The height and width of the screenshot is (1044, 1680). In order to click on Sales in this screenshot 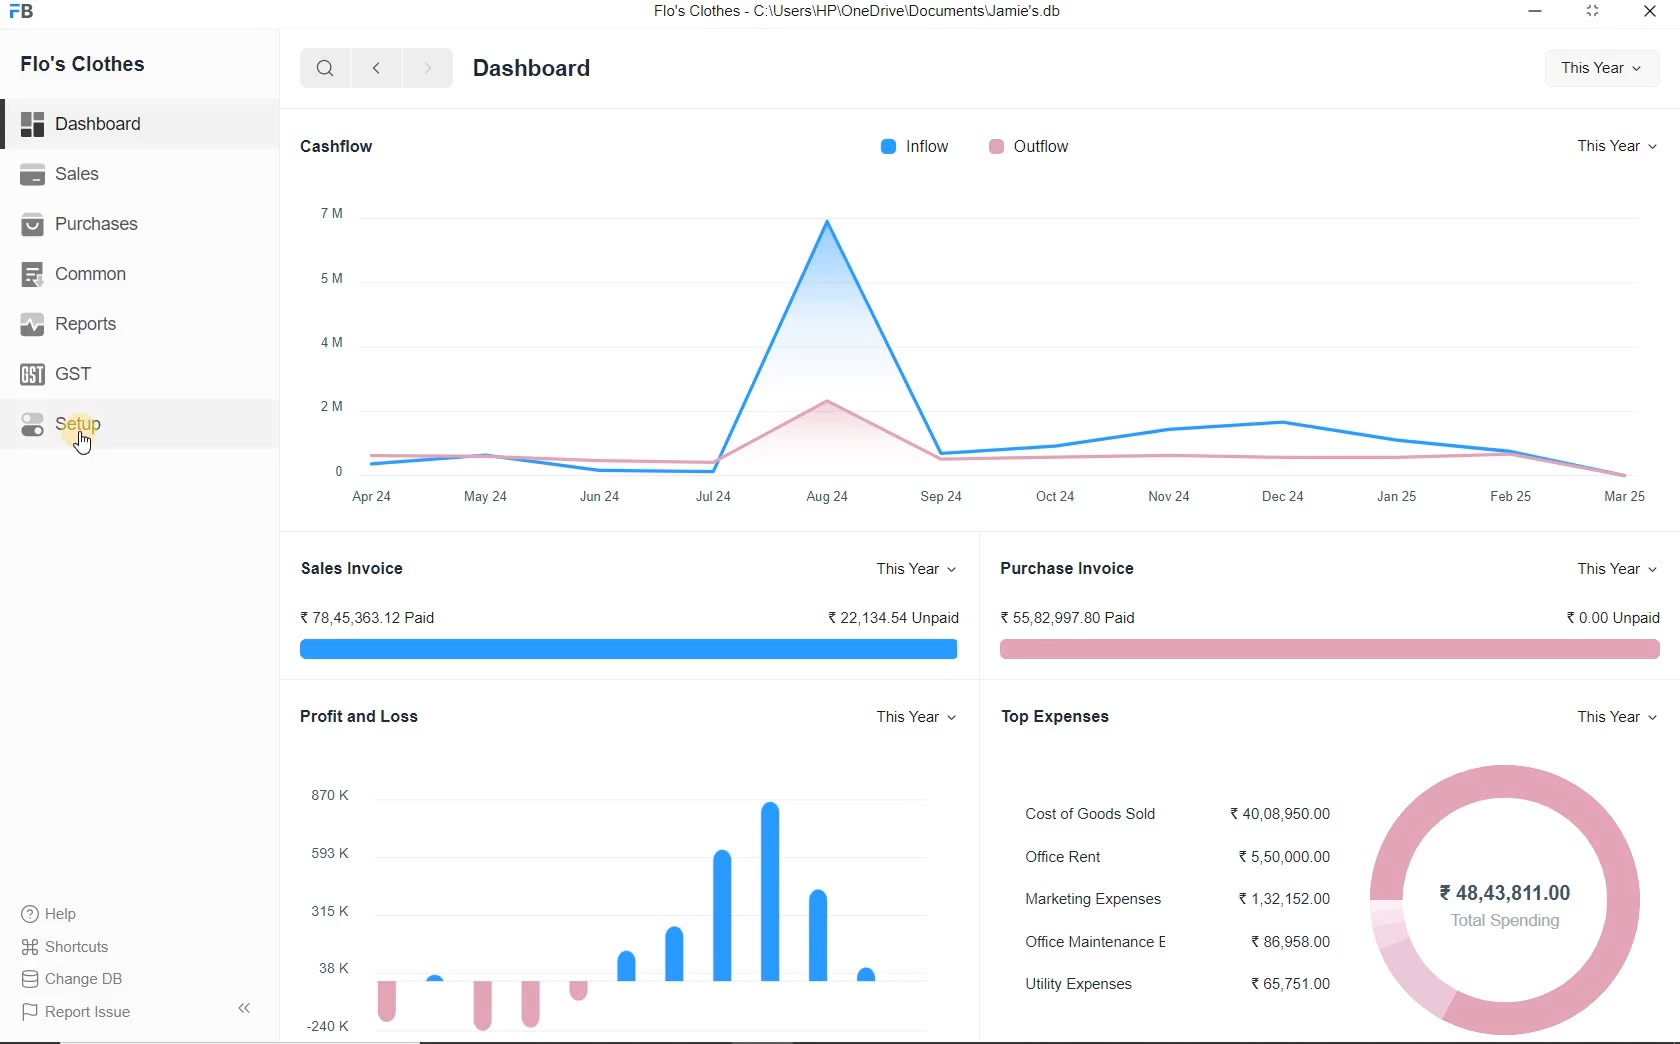, I will do `click(139, 173)`.